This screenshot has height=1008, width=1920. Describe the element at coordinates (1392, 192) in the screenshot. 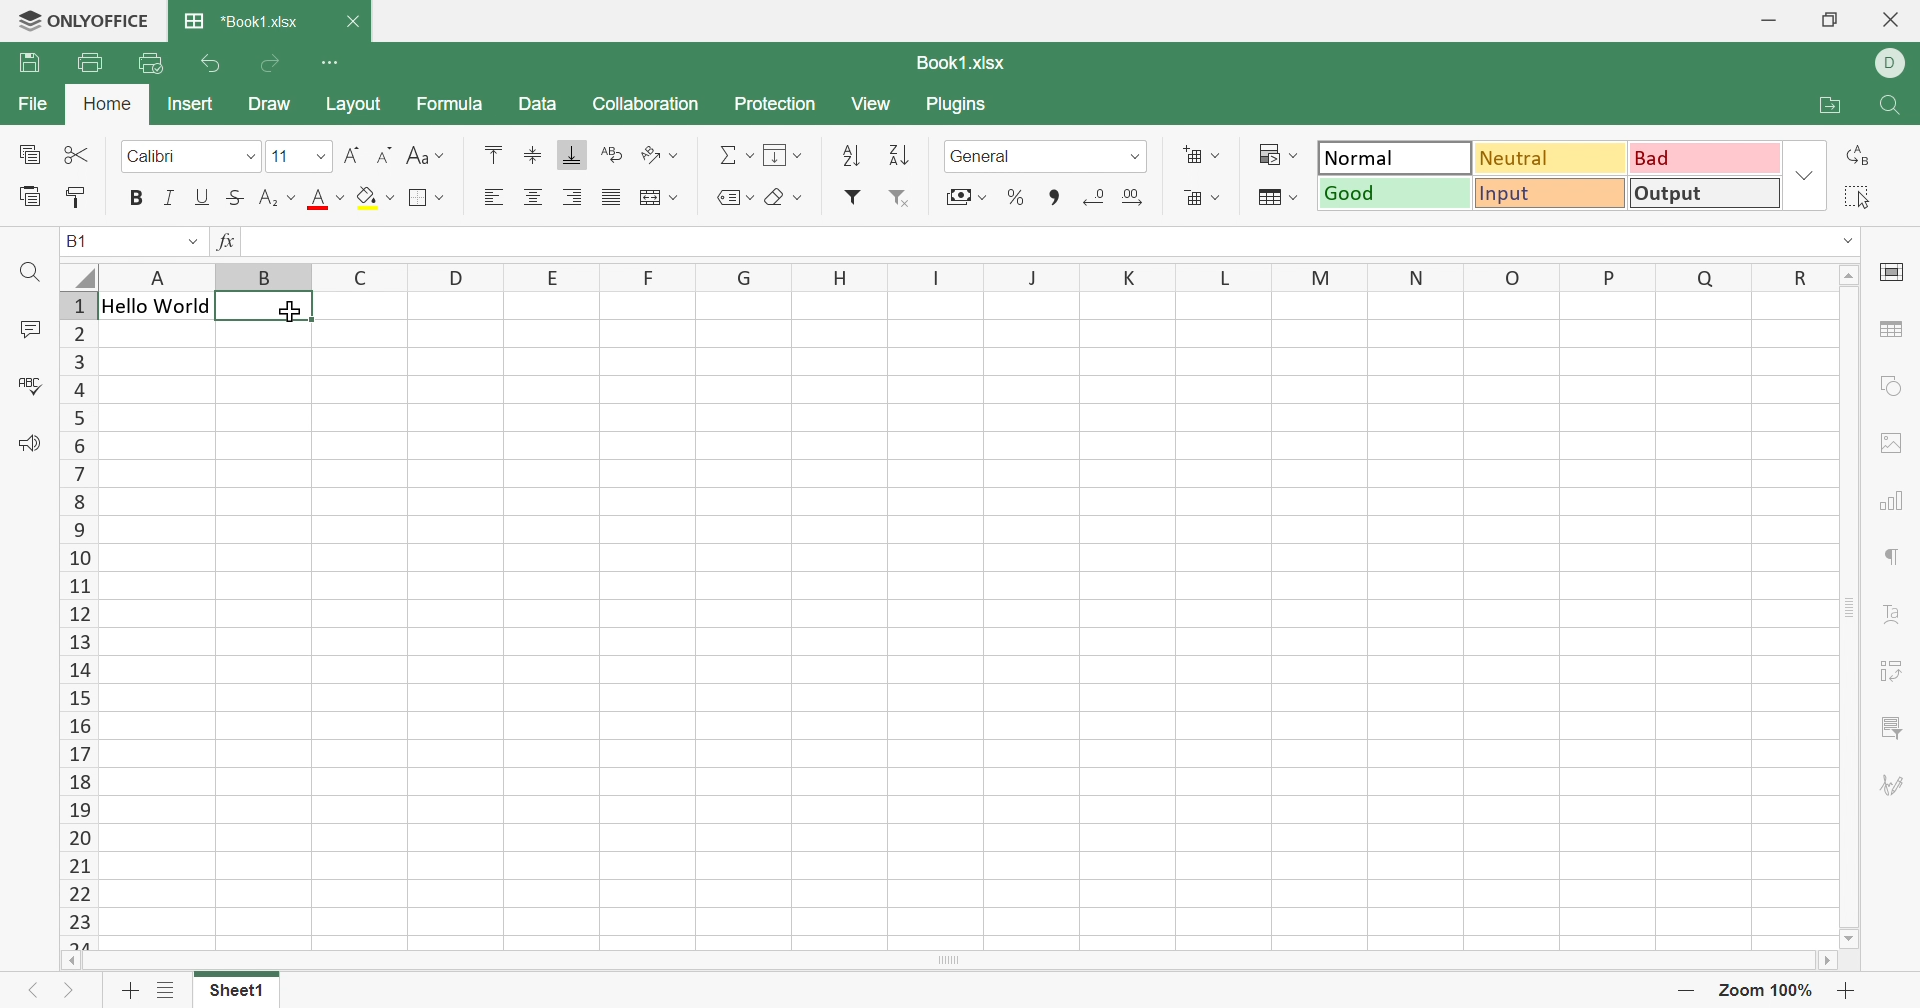

I see `Good` at that location.